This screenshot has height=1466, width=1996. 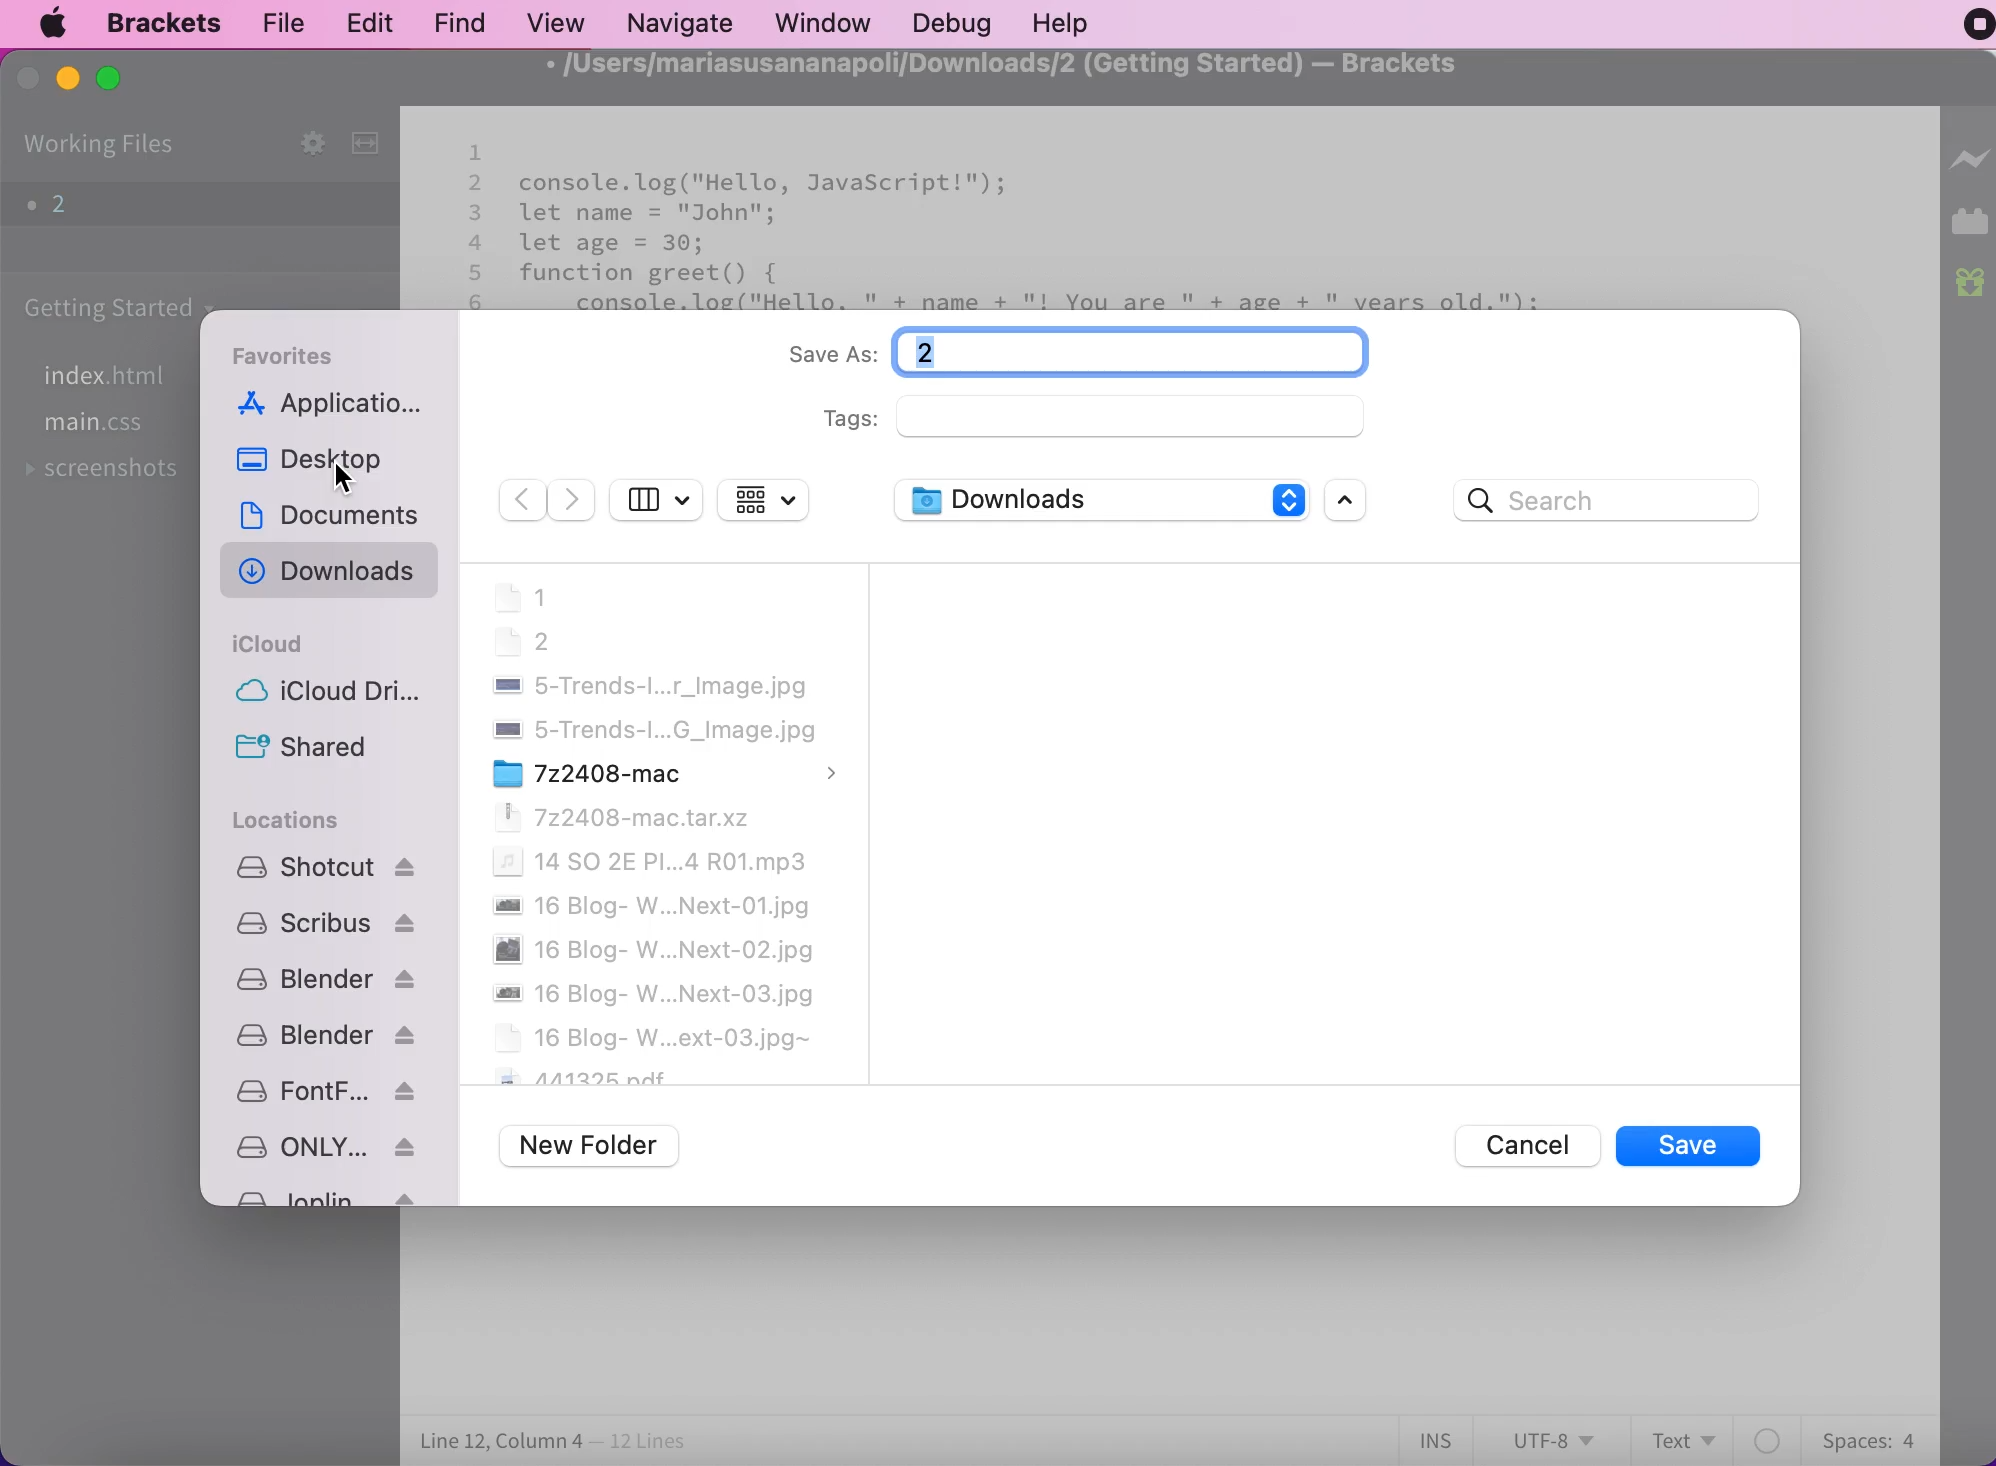 I want to click on /Users/mariasusananapoli/Downloads/2 (Getting Started) — Brackets, so click(x=993, y=65).